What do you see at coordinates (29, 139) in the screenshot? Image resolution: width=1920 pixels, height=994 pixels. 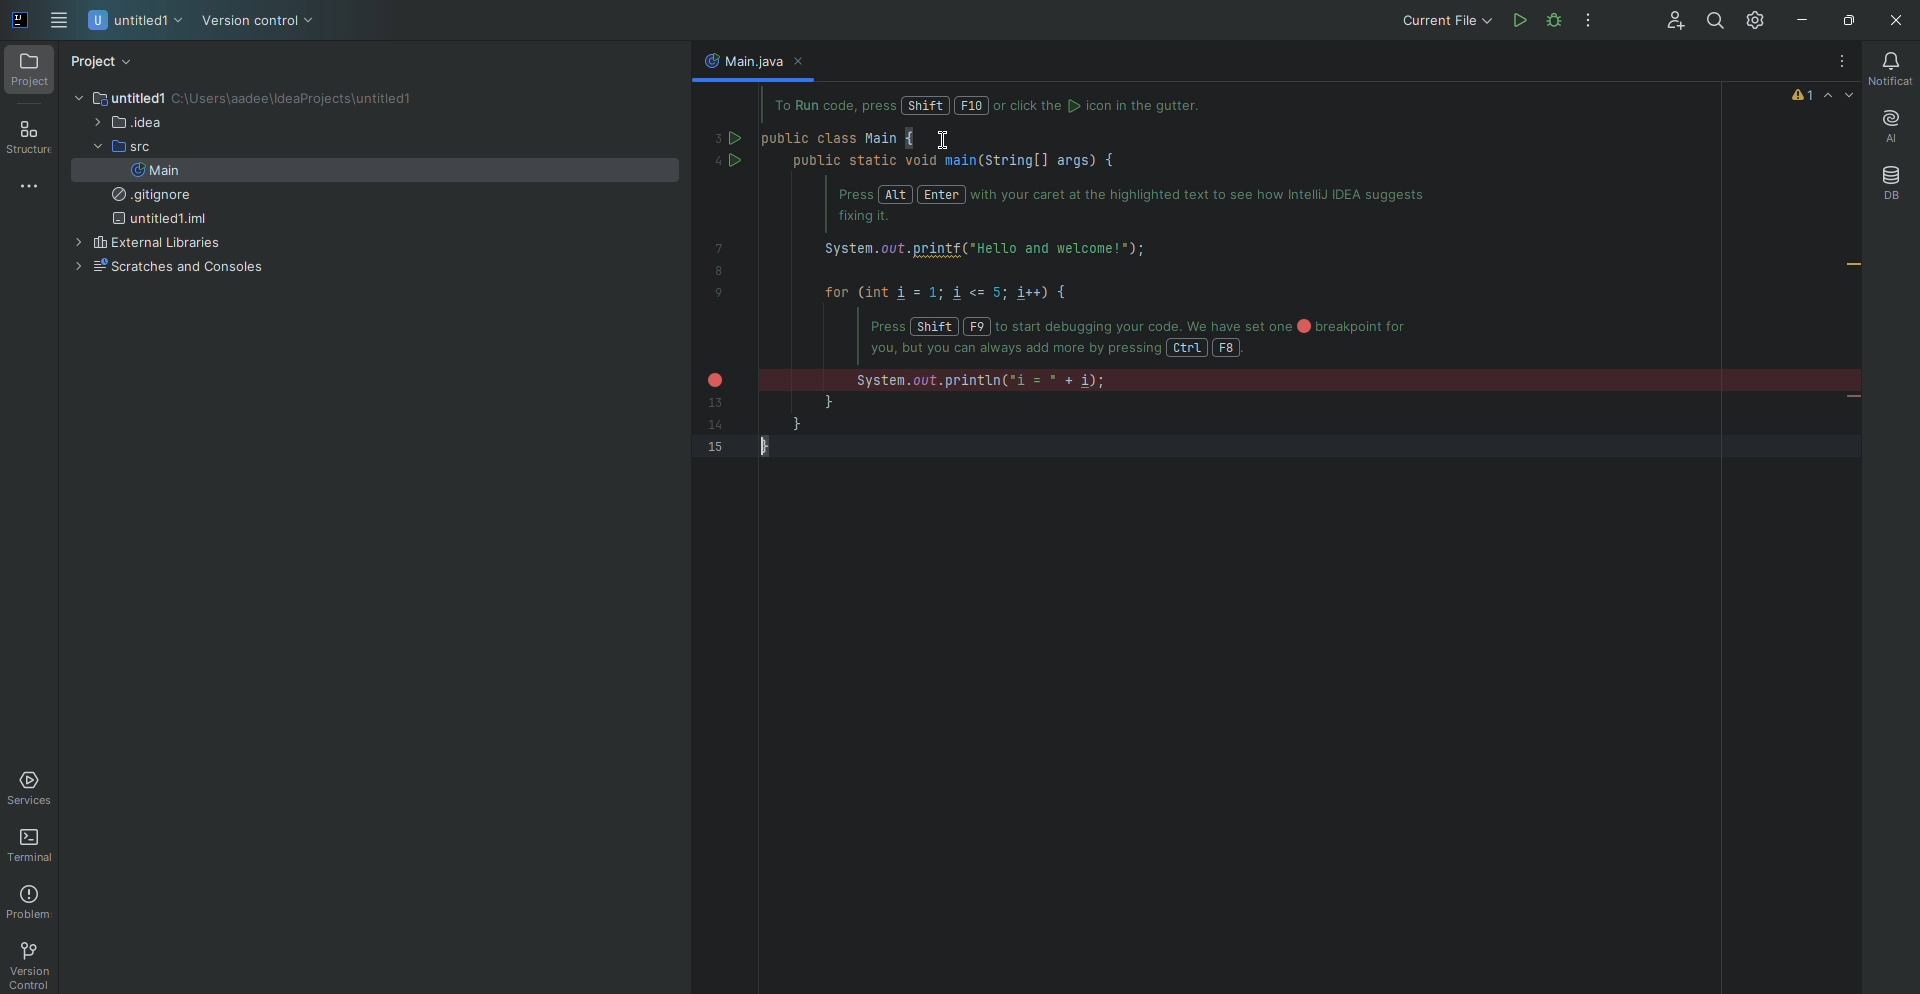 I see `Structure` at bounding box center [29, 139].